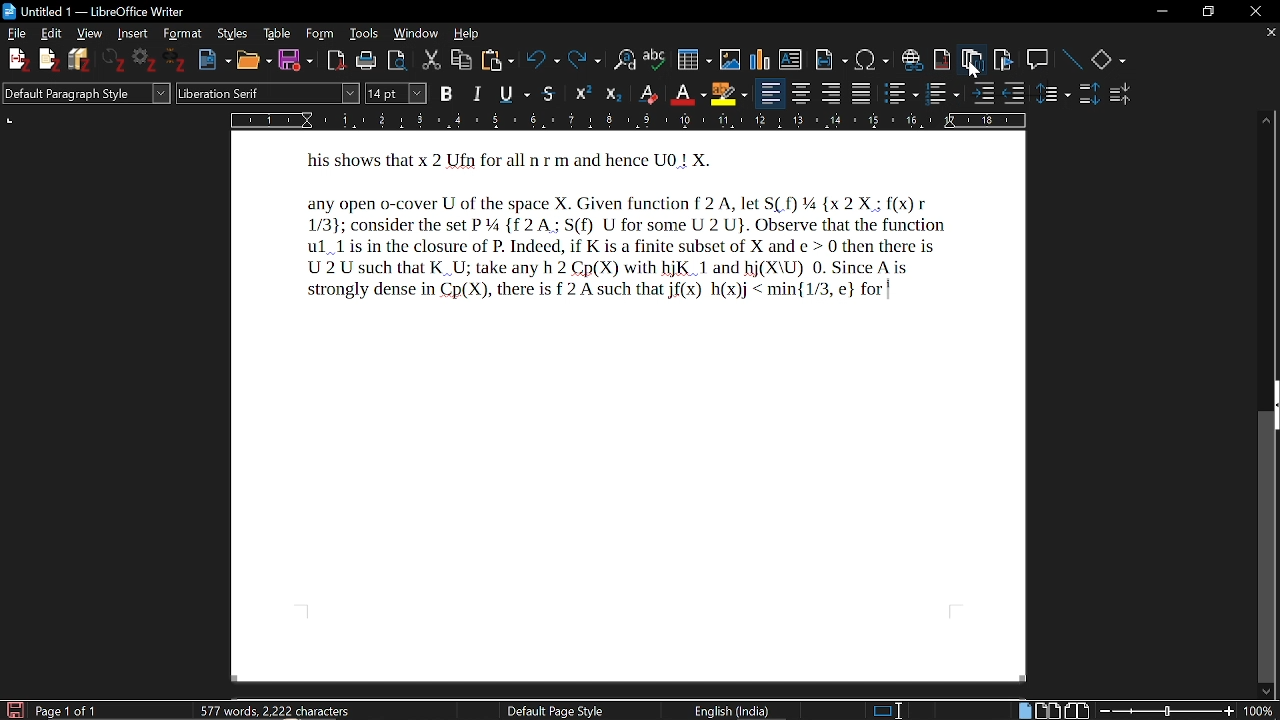 The image size is (1280, 720). Describe the element at coordinates (943, 62) in the screenshot. I see `Insert footnote` at that location.